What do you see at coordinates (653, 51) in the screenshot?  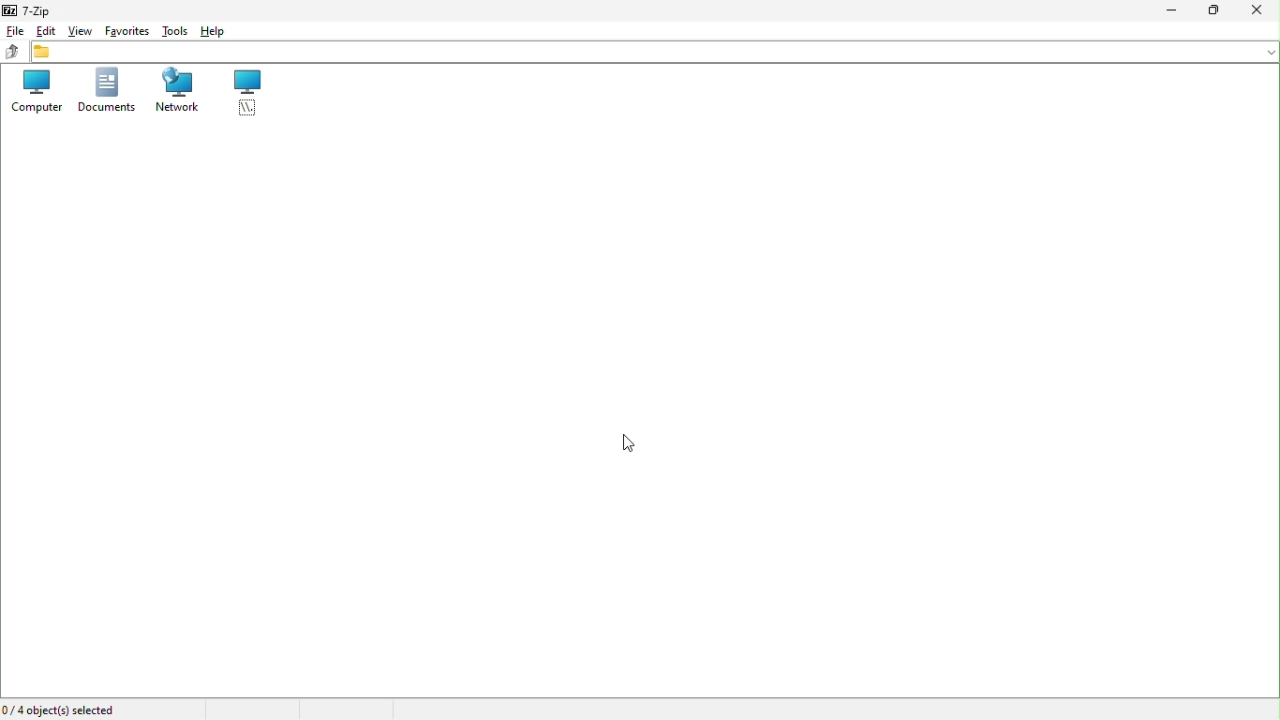 I see `file Address bar` at bounding box center [653, 51].